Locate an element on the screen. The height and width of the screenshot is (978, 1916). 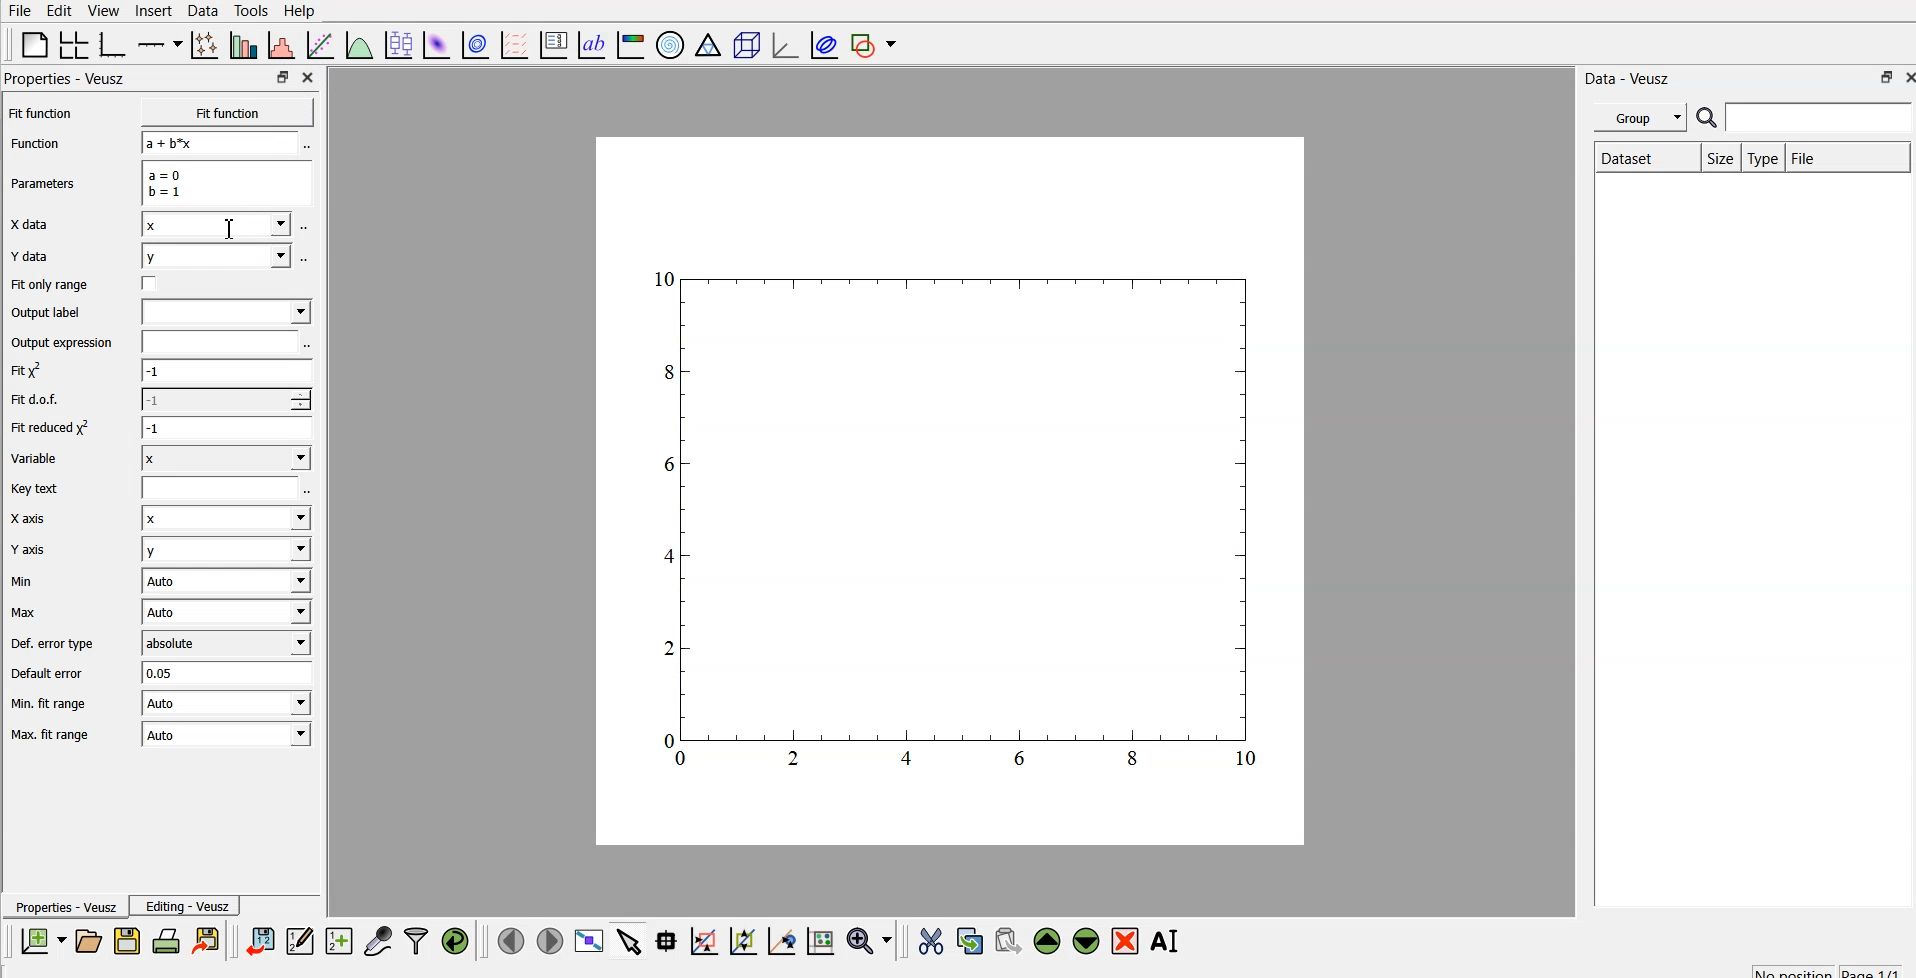
select items from graph is located at coordinates (632, 944).